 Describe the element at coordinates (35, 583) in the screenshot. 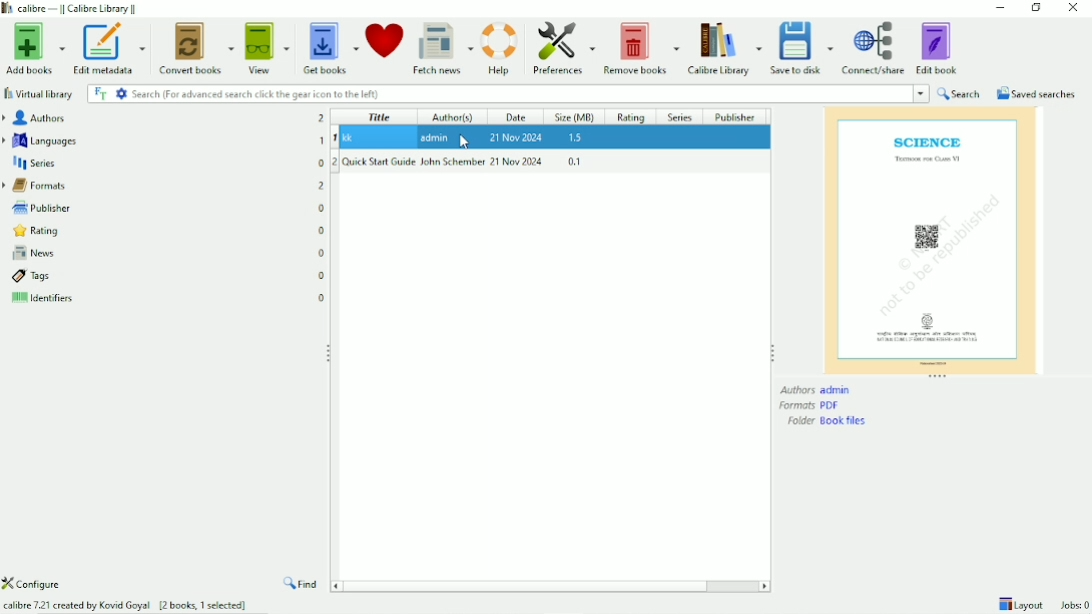

I see `Configure` at that location.